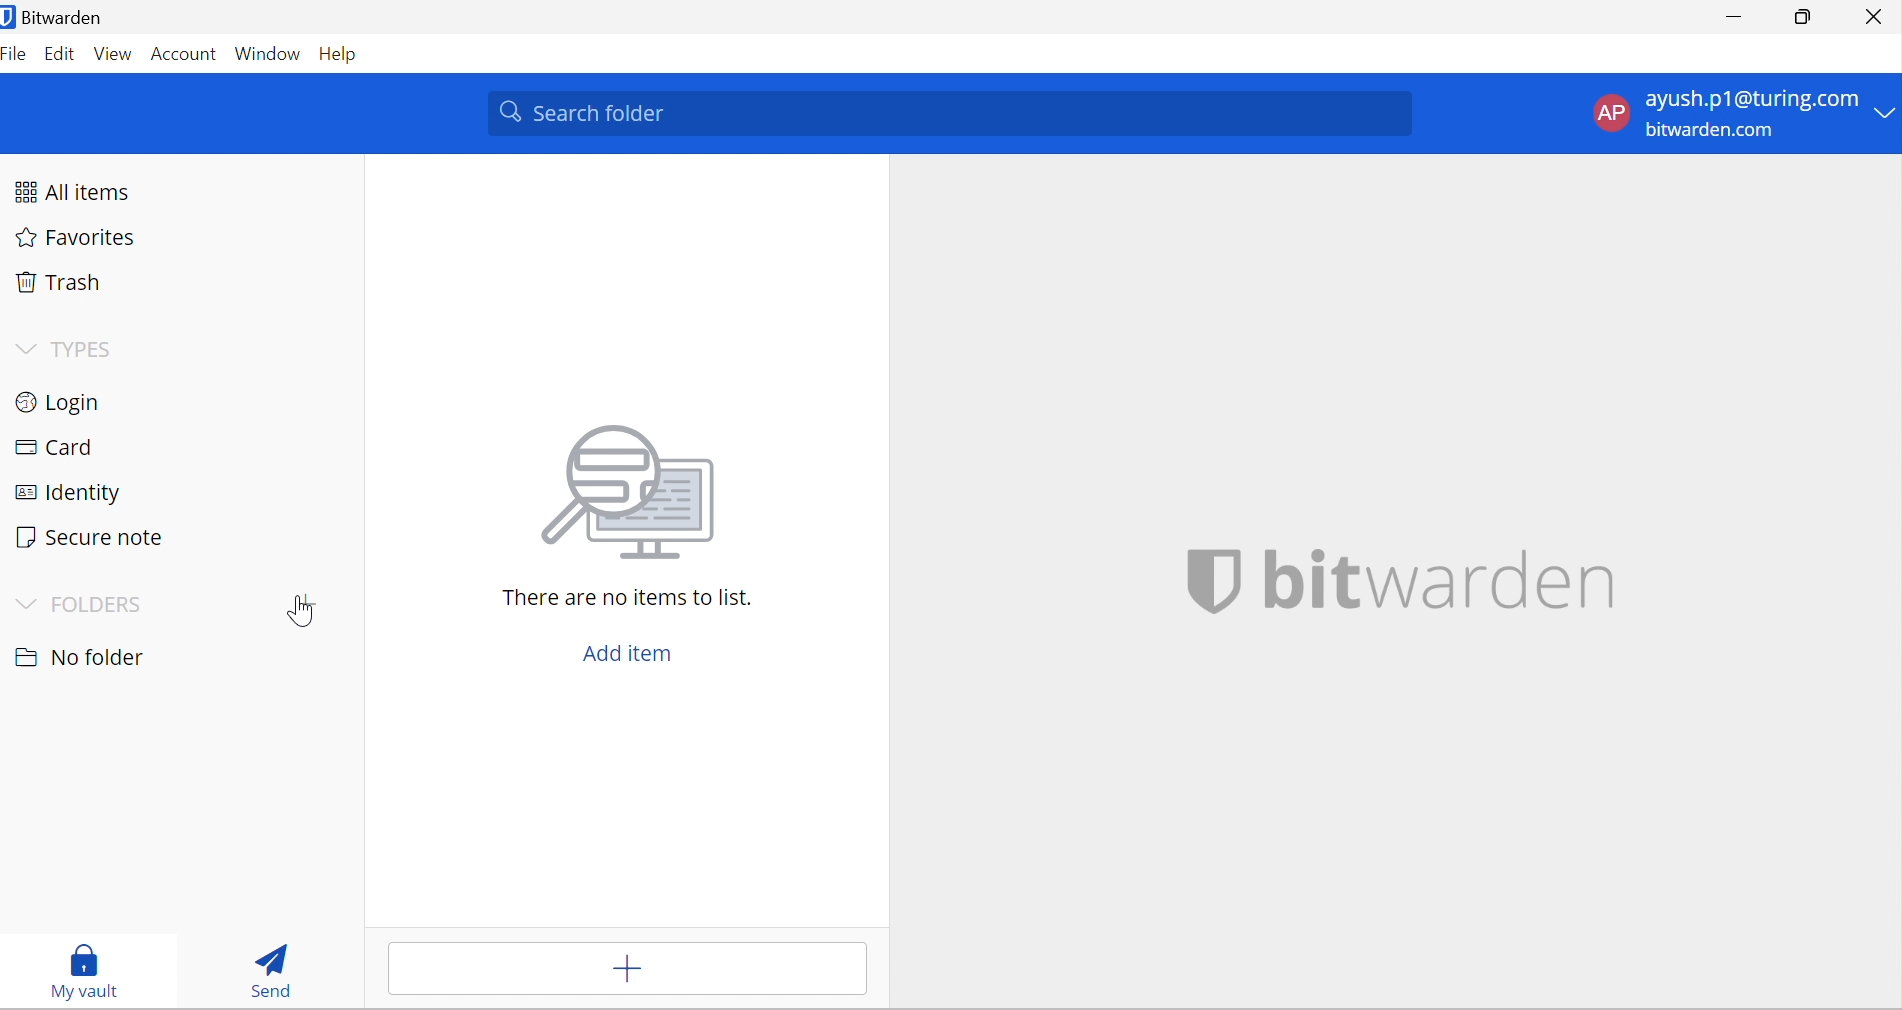 This screenshot has height=1010, width=1902. Describe the element at coordinates (17, 55) in the screenshot. I see `File` at that location.